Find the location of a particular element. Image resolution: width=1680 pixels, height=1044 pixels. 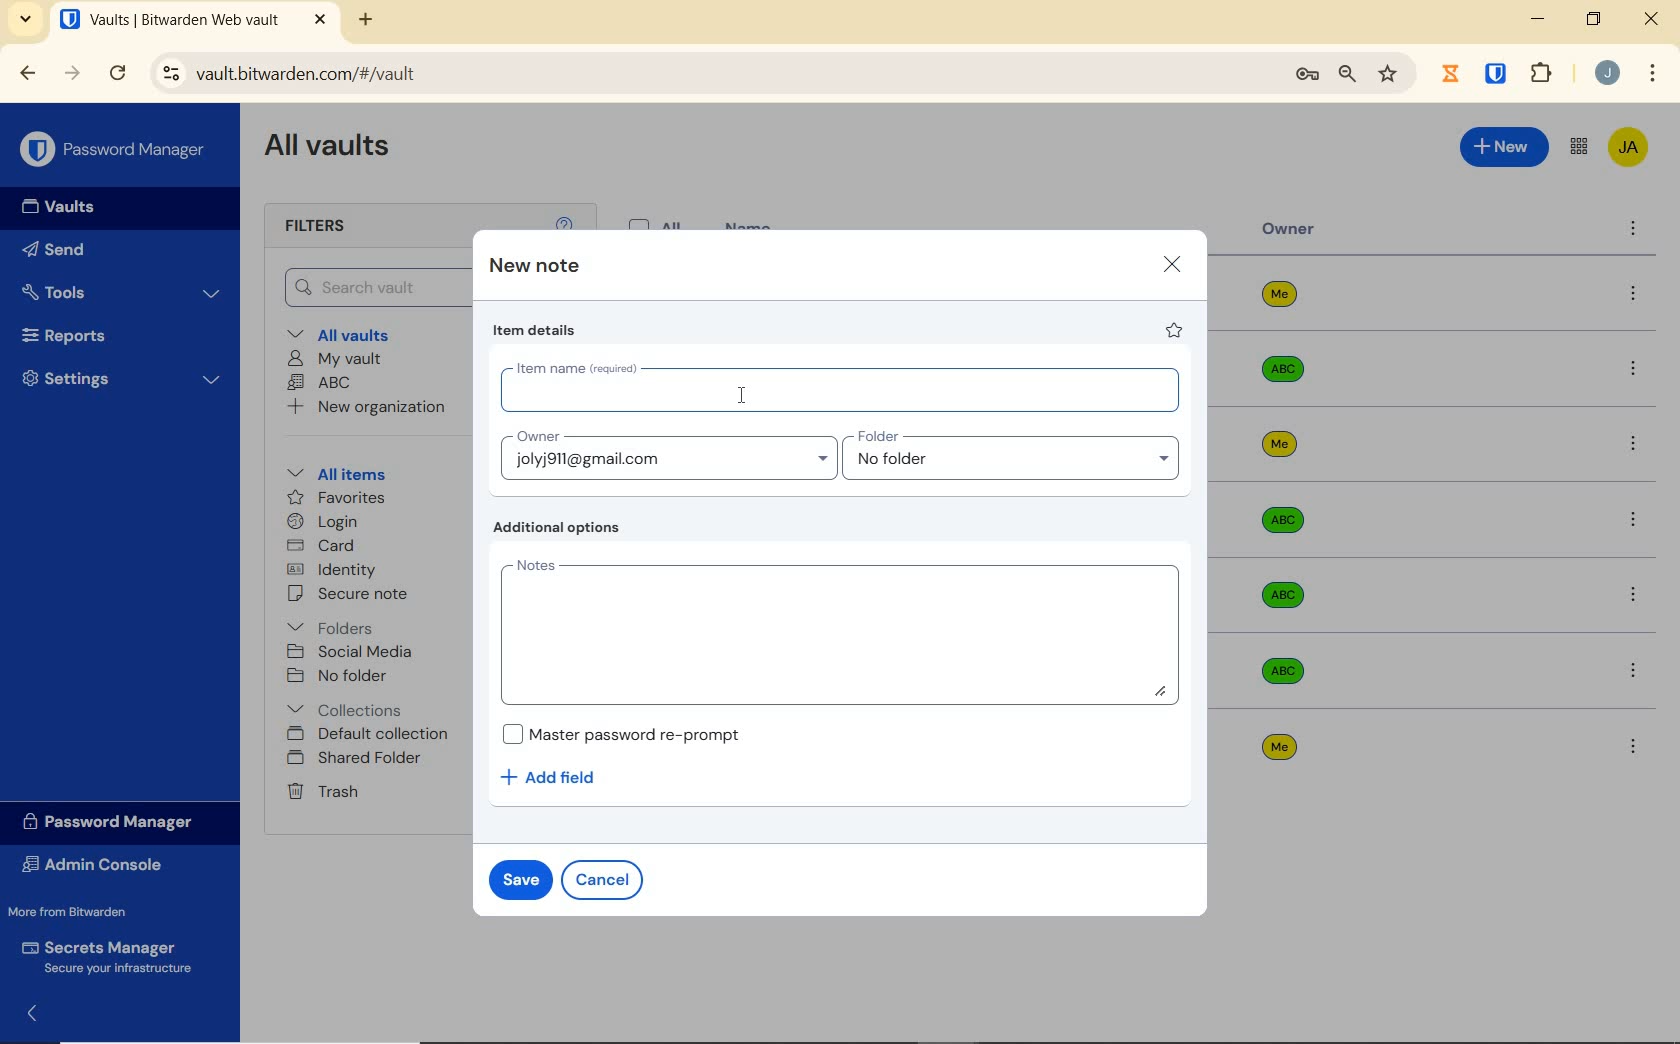

Password Manager is located at coordinates (114, 821).